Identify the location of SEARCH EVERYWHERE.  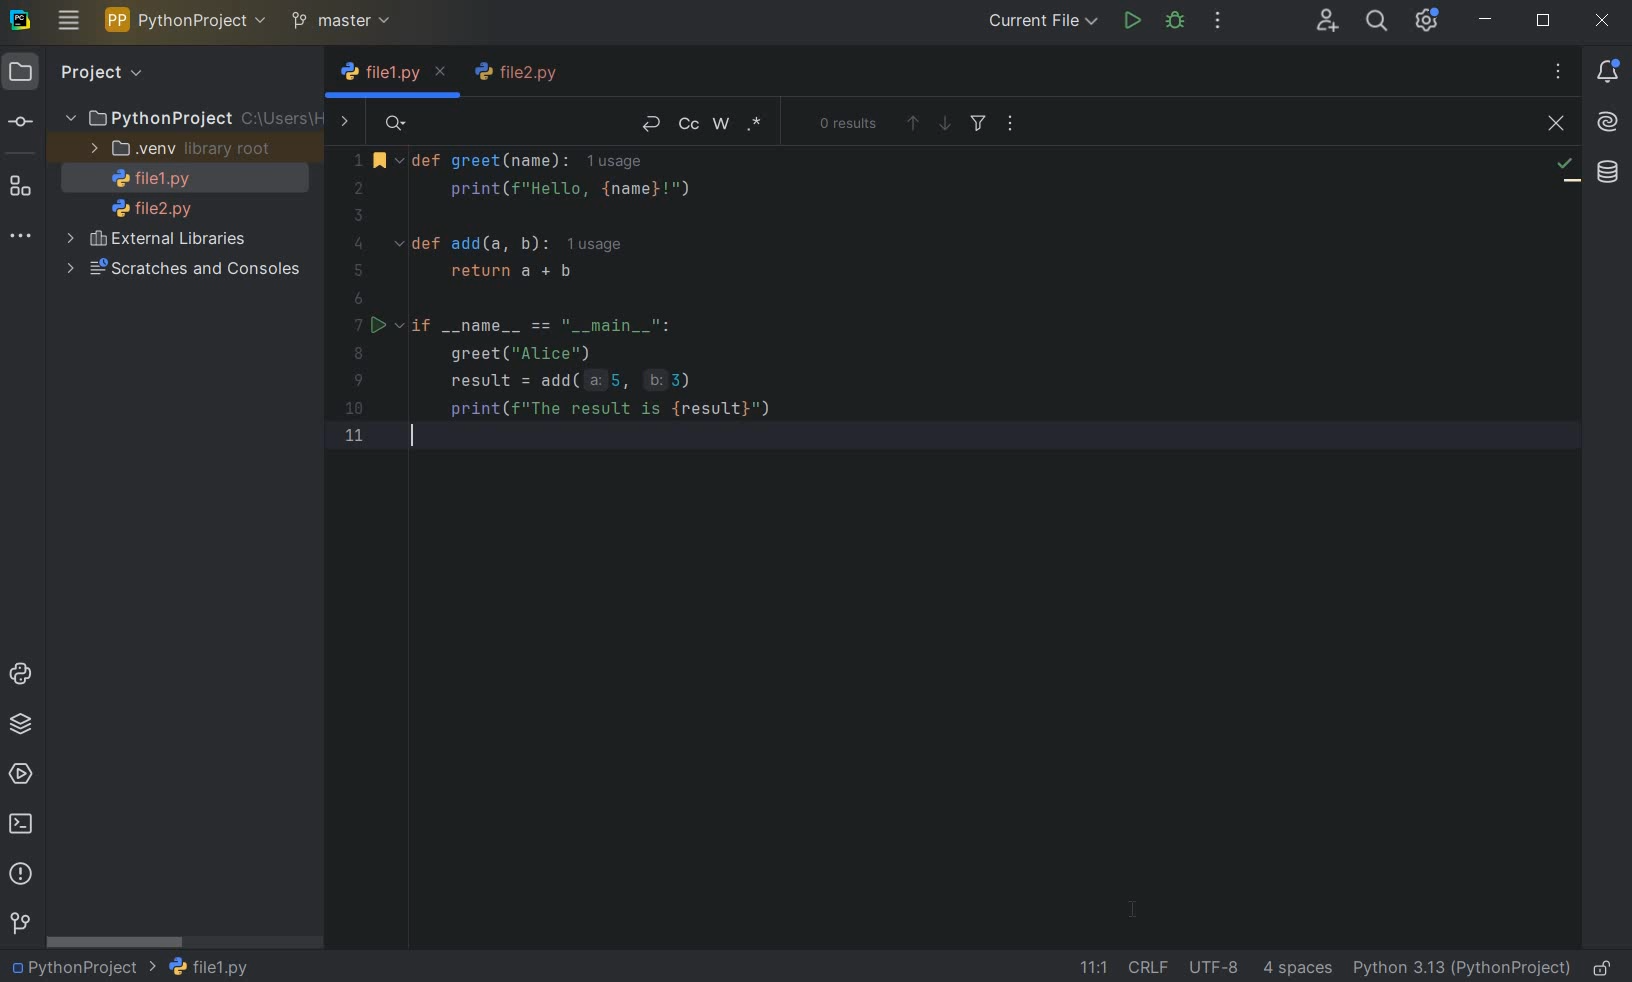
(1376, 21).